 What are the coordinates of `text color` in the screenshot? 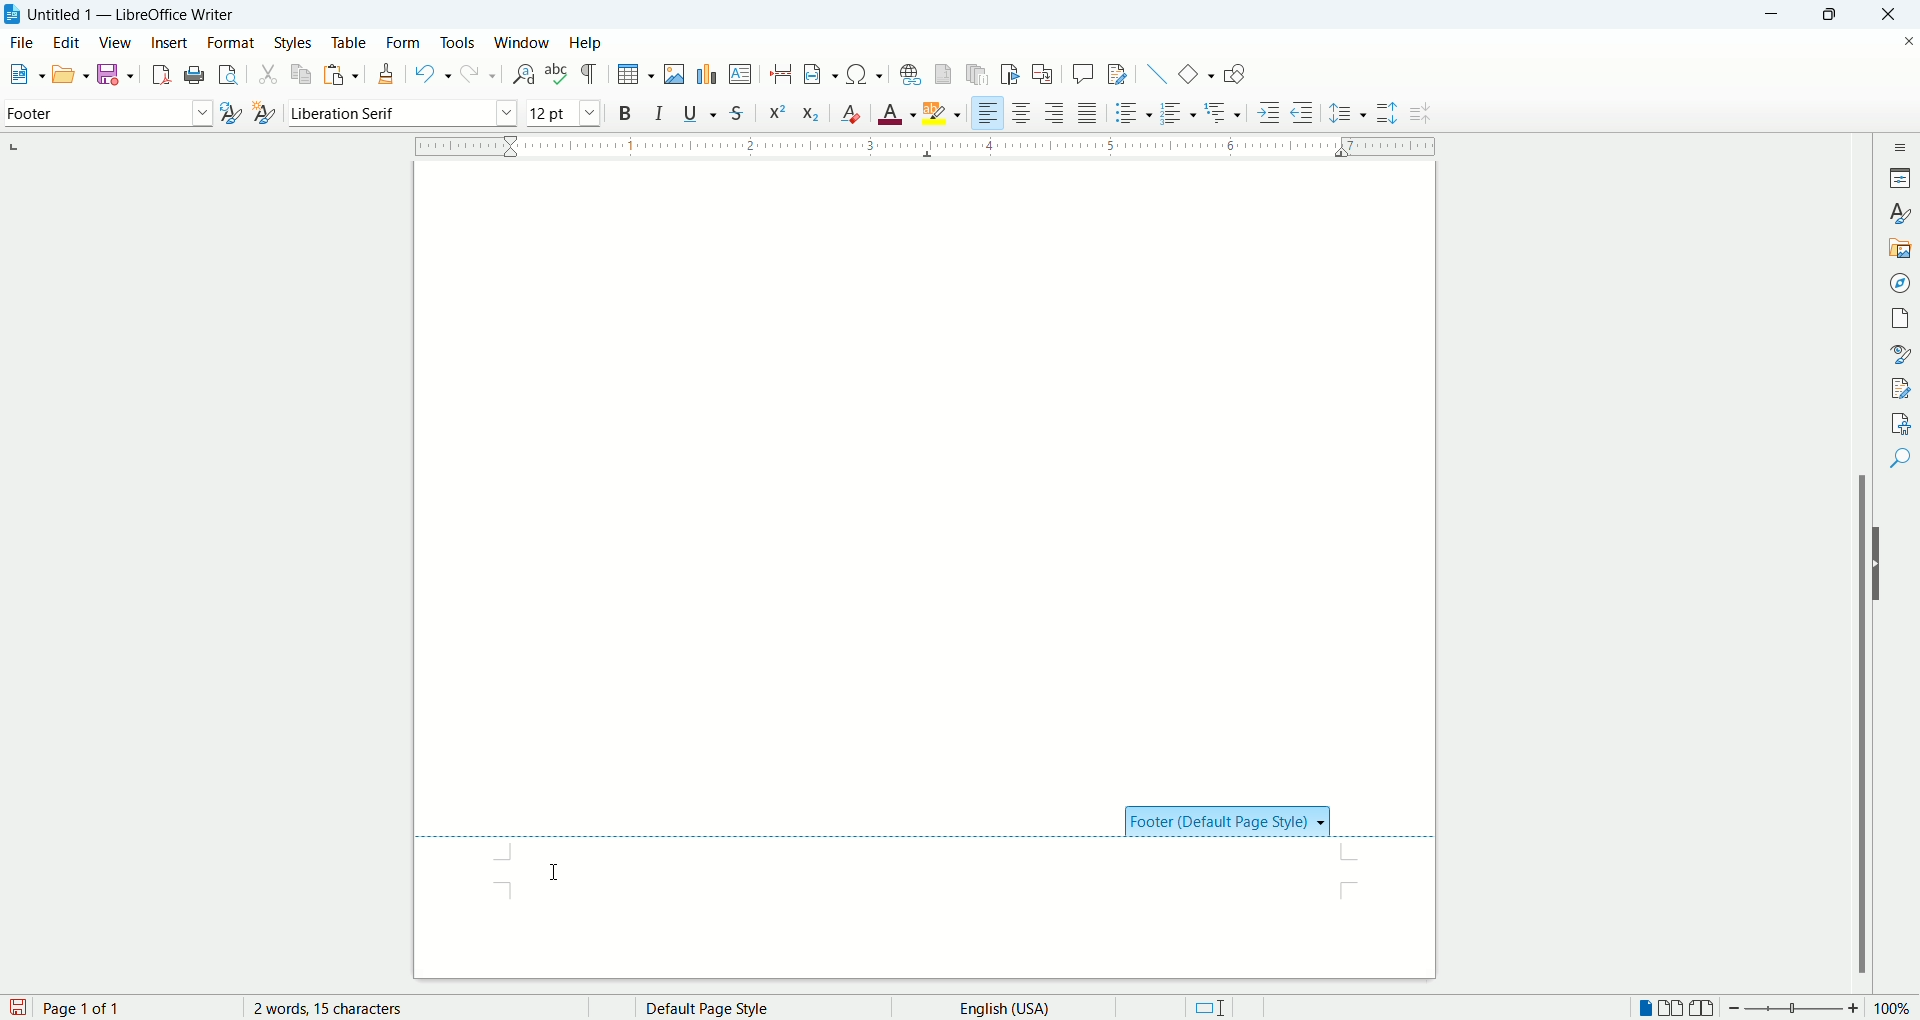 It's located at (899, 113).